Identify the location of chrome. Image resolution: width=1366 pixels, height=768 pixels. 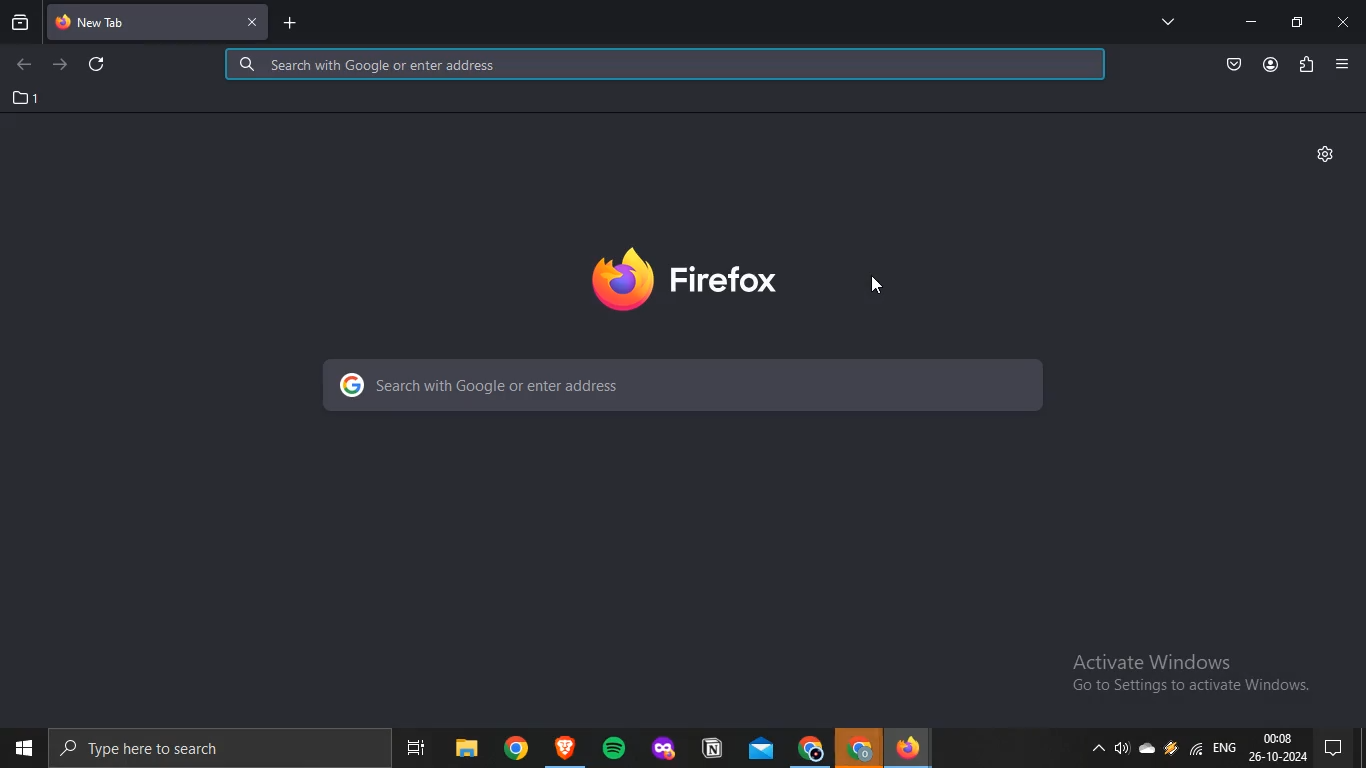
(860, 748).